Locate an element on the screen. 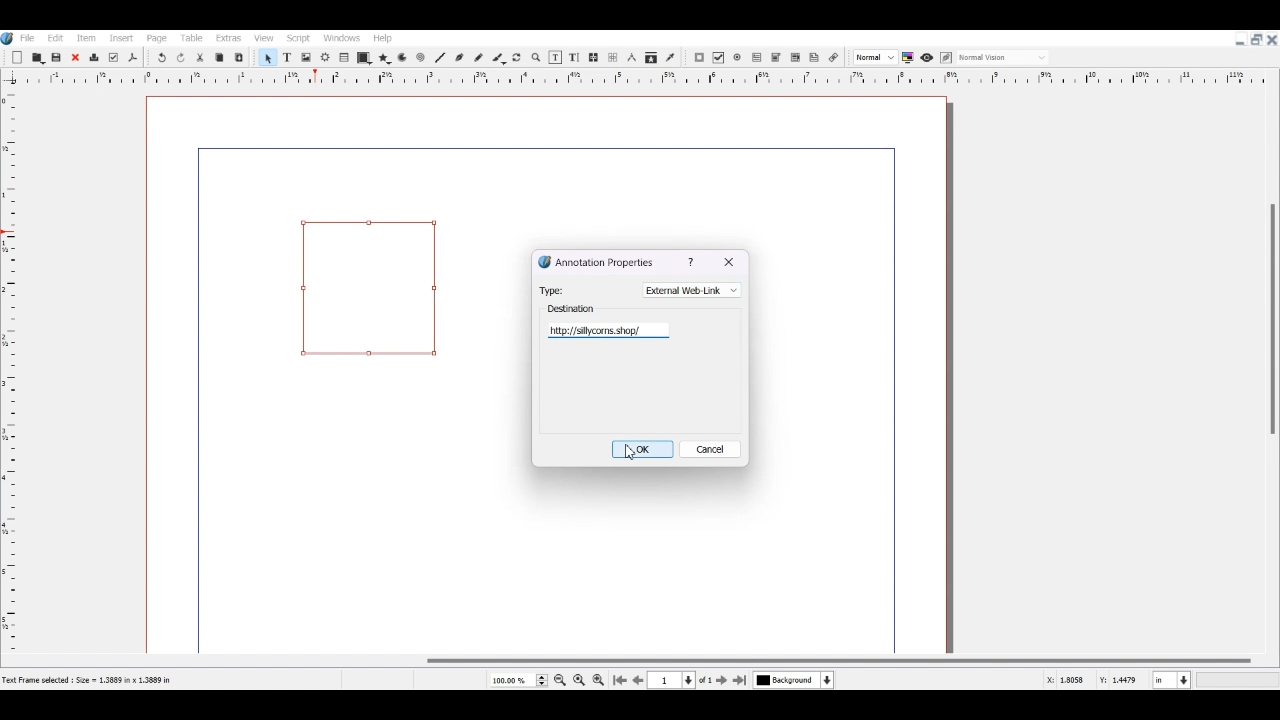  Text Annotation  is located at coordinates (815, 57).